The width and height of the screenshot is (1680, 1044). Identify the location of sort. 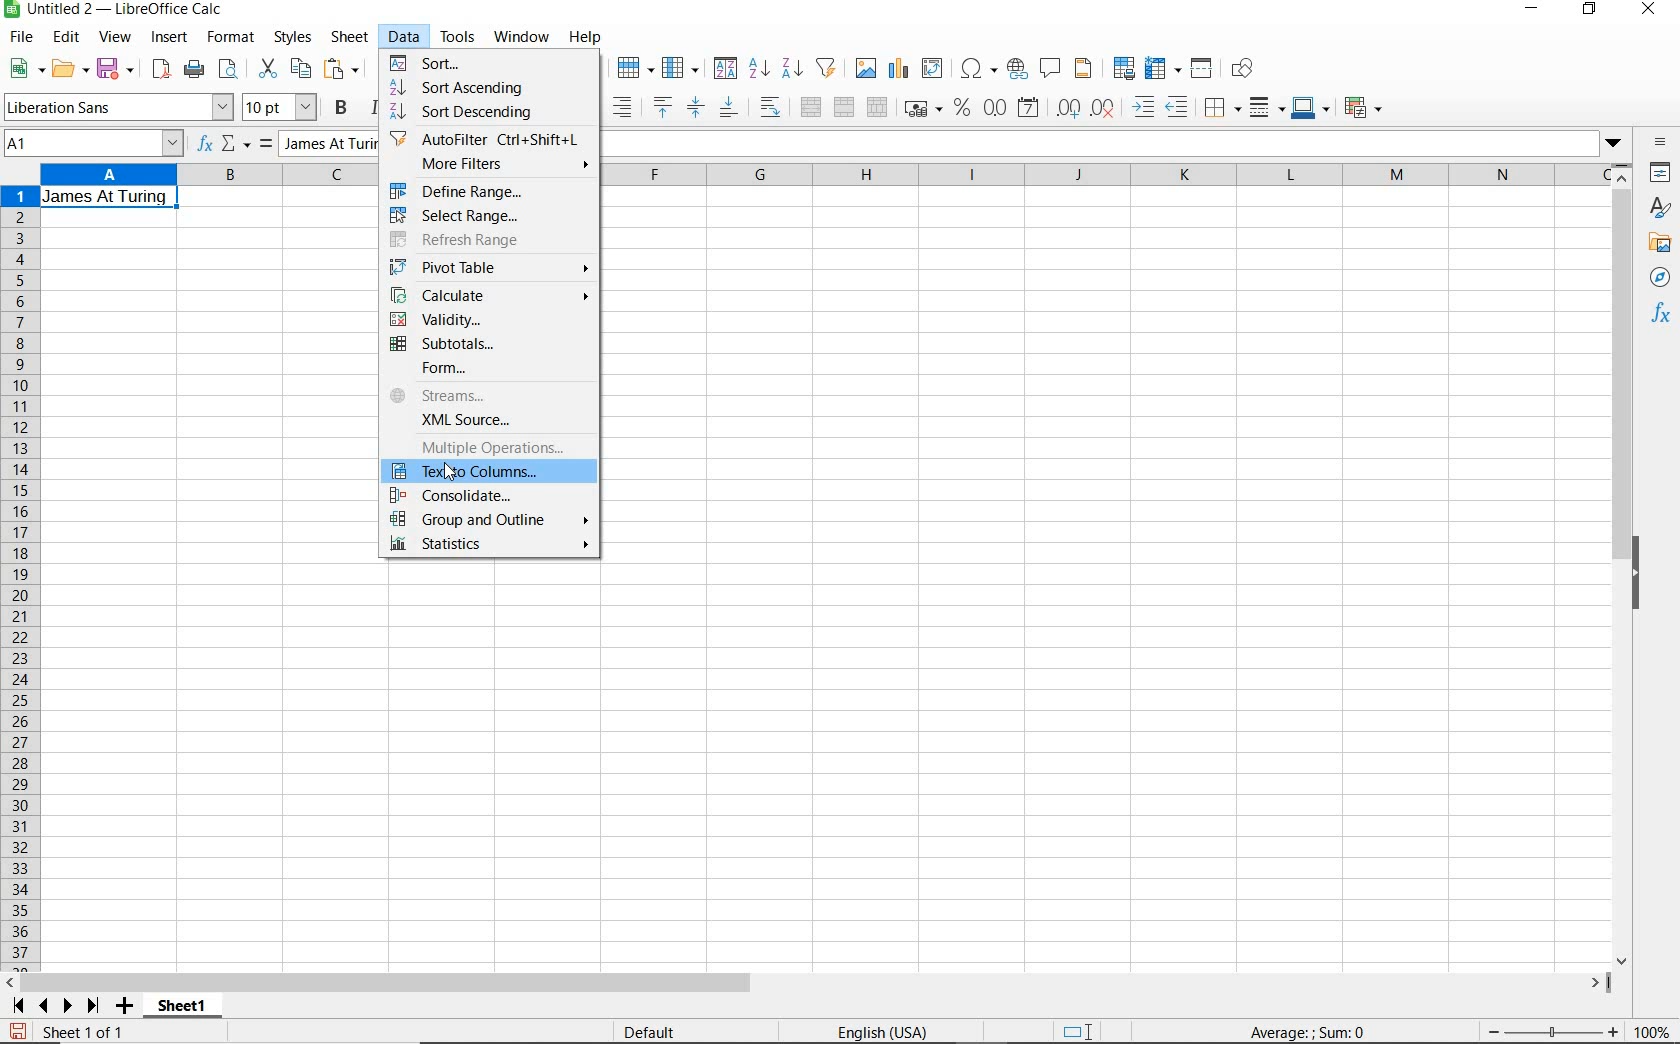
(723, 70).